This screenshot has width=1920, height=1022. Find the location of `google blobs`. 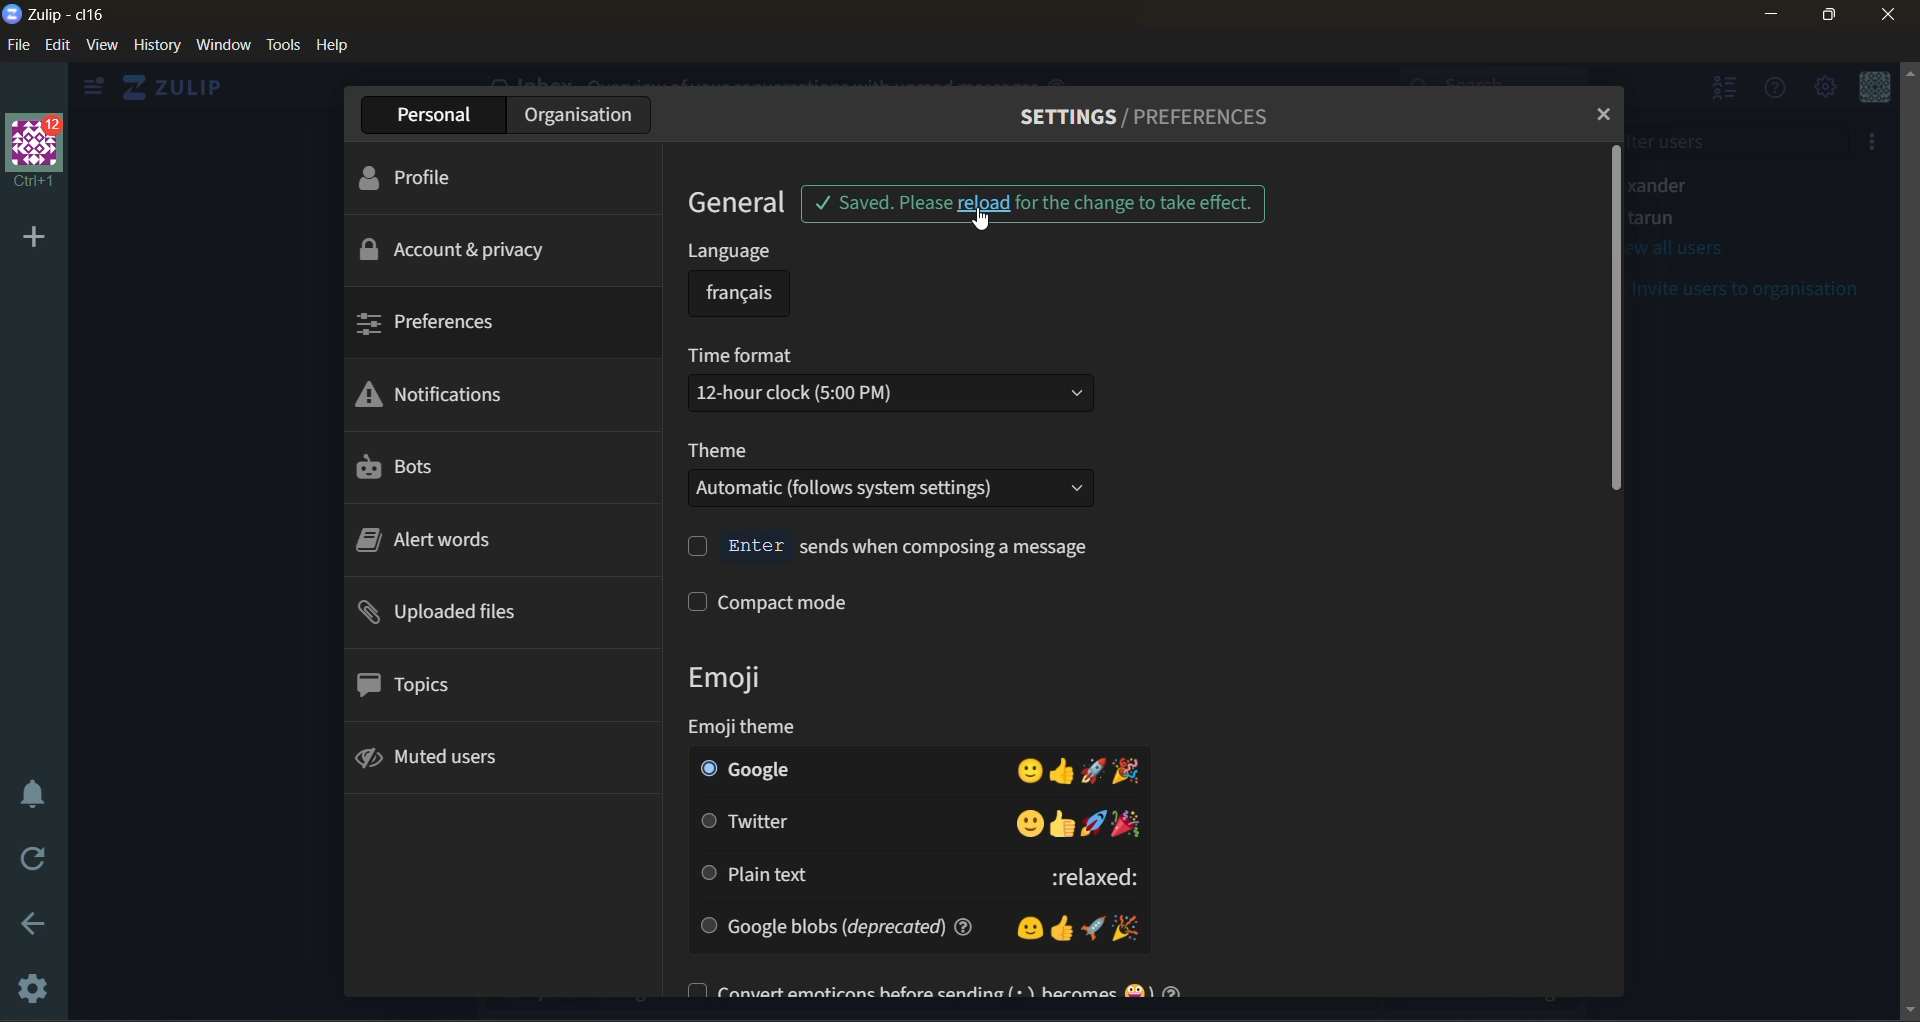

google blobs is located at coordinates (923, 924).